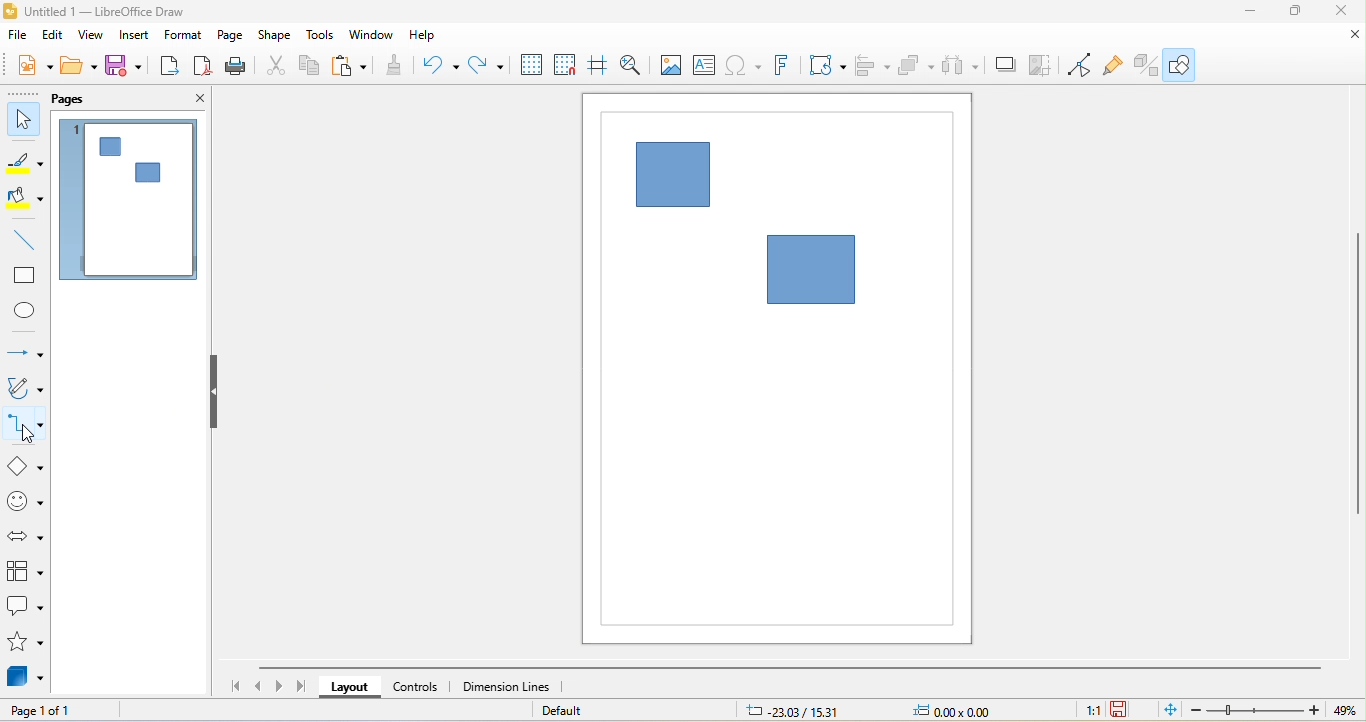 The width and height of the screenshot is (1366, 722). What do you see at coordinates (530, 65) in the screenshot?
I see `display grid` at bounding box center [530, 65].